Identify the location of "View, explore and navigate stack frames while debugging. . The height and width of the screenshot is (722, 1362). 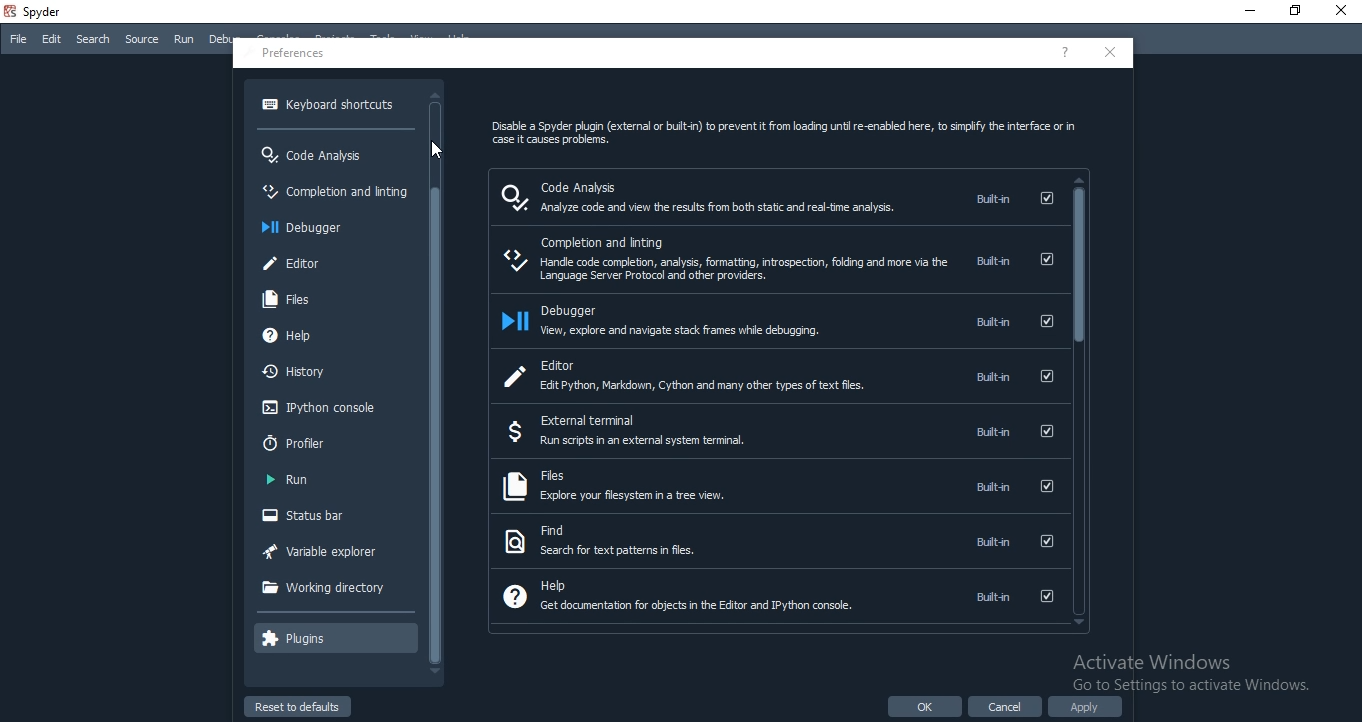
(702, 336).